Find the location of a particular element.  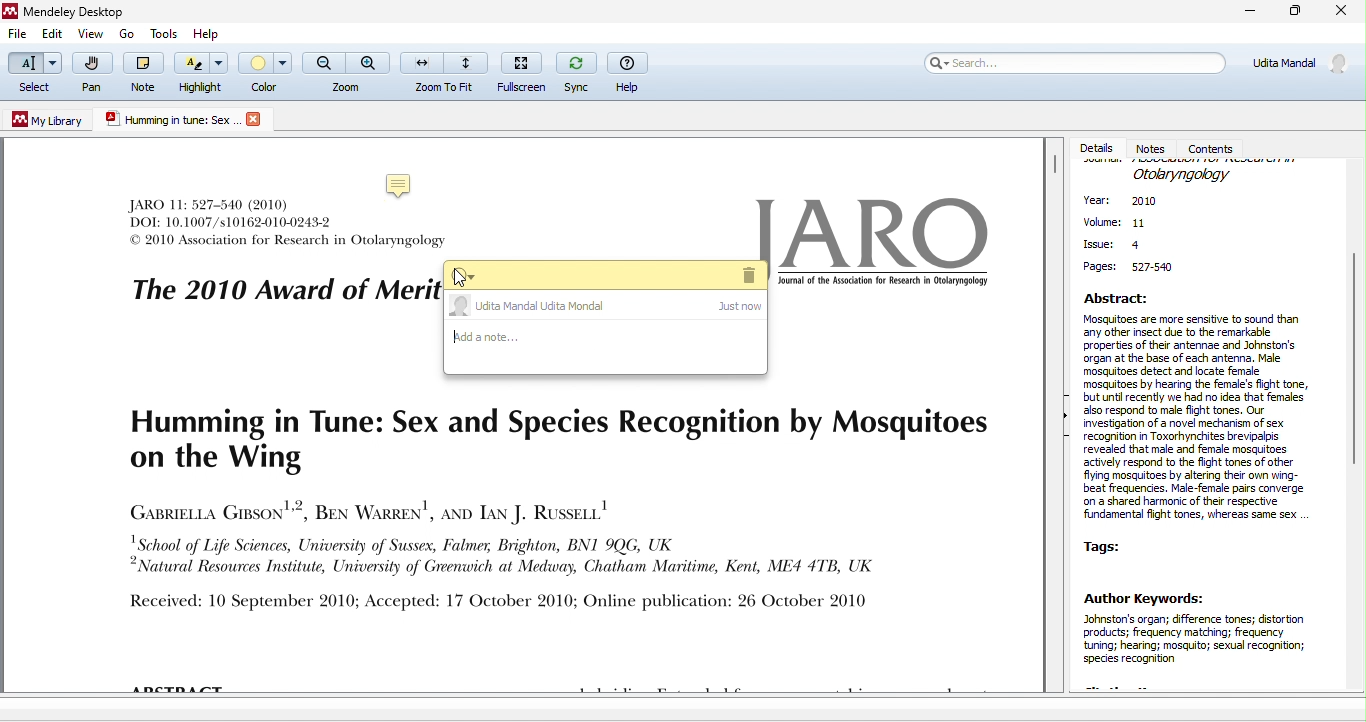

delete is located at coordinates (747, 275).